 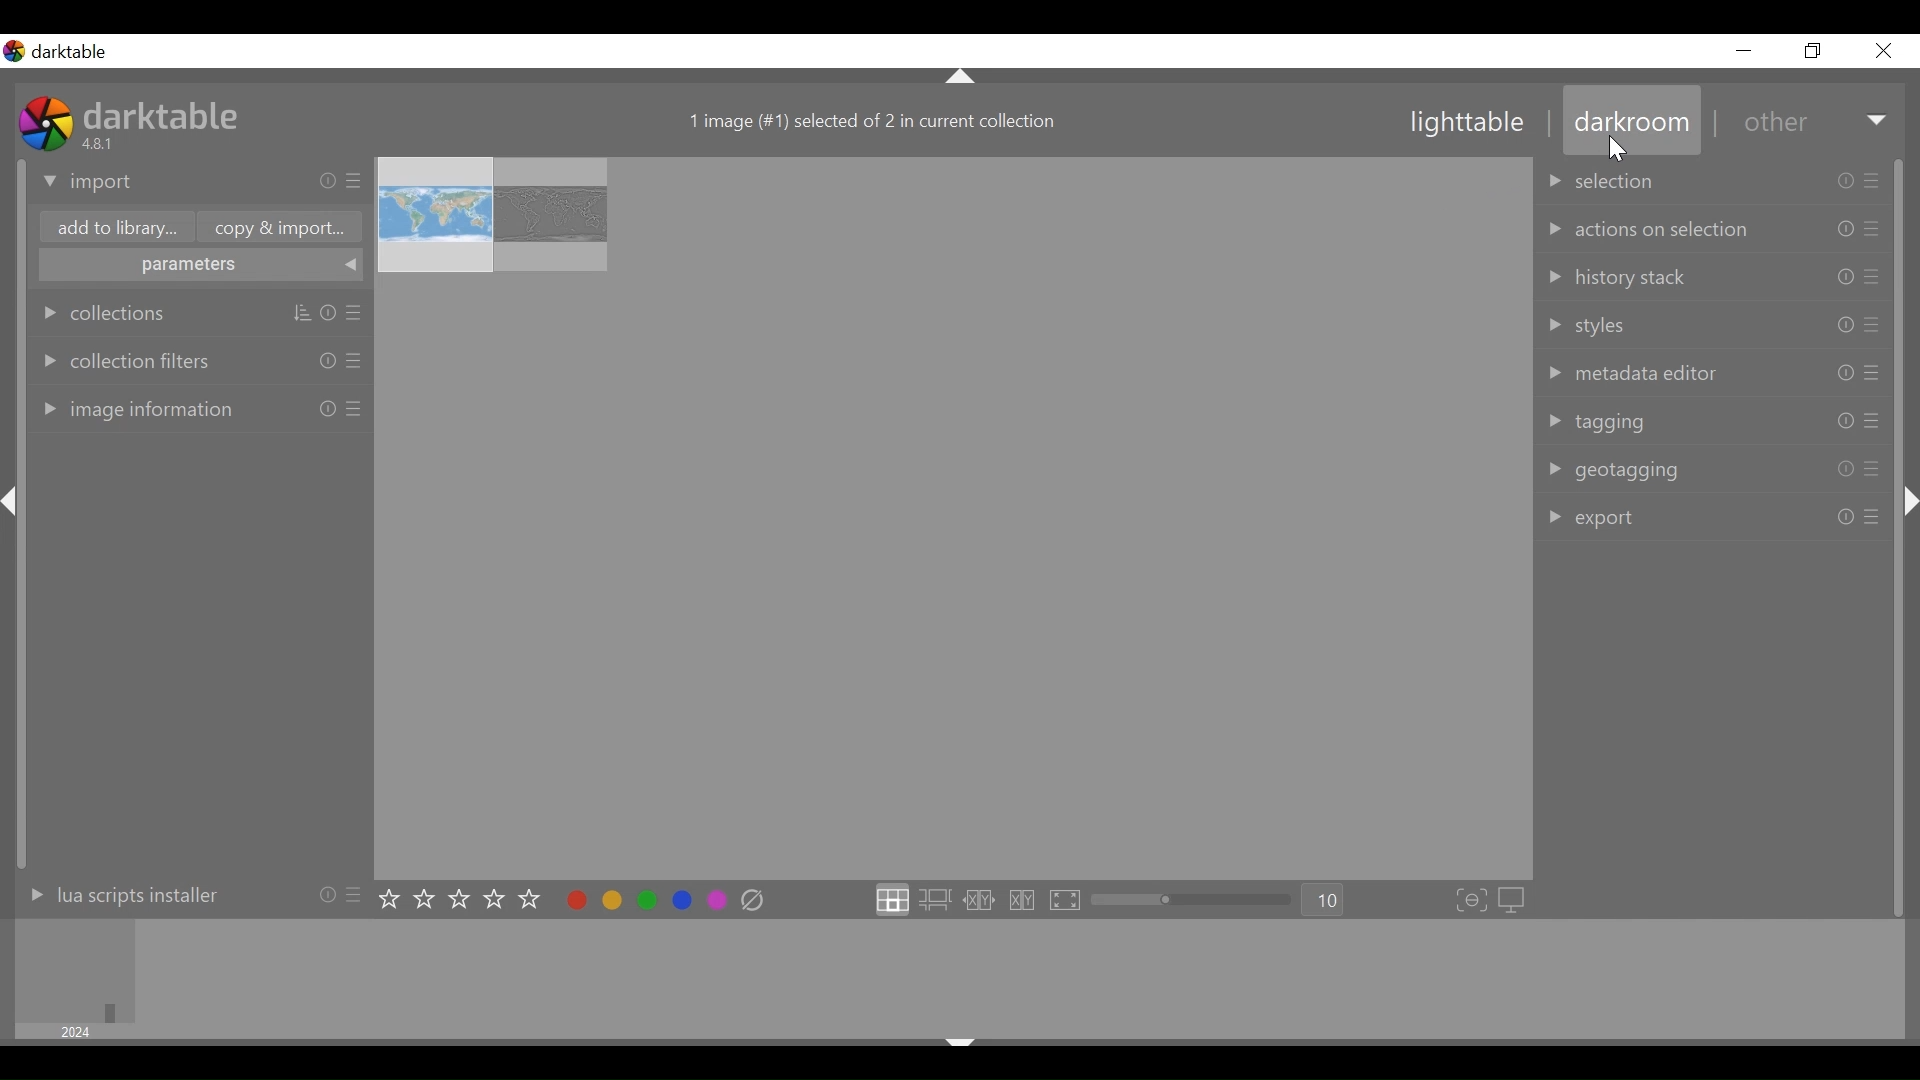 What do you see at coordinates (1879, 123) in the screenshot?
I see `Expand` at bounding box center [1879, 123].